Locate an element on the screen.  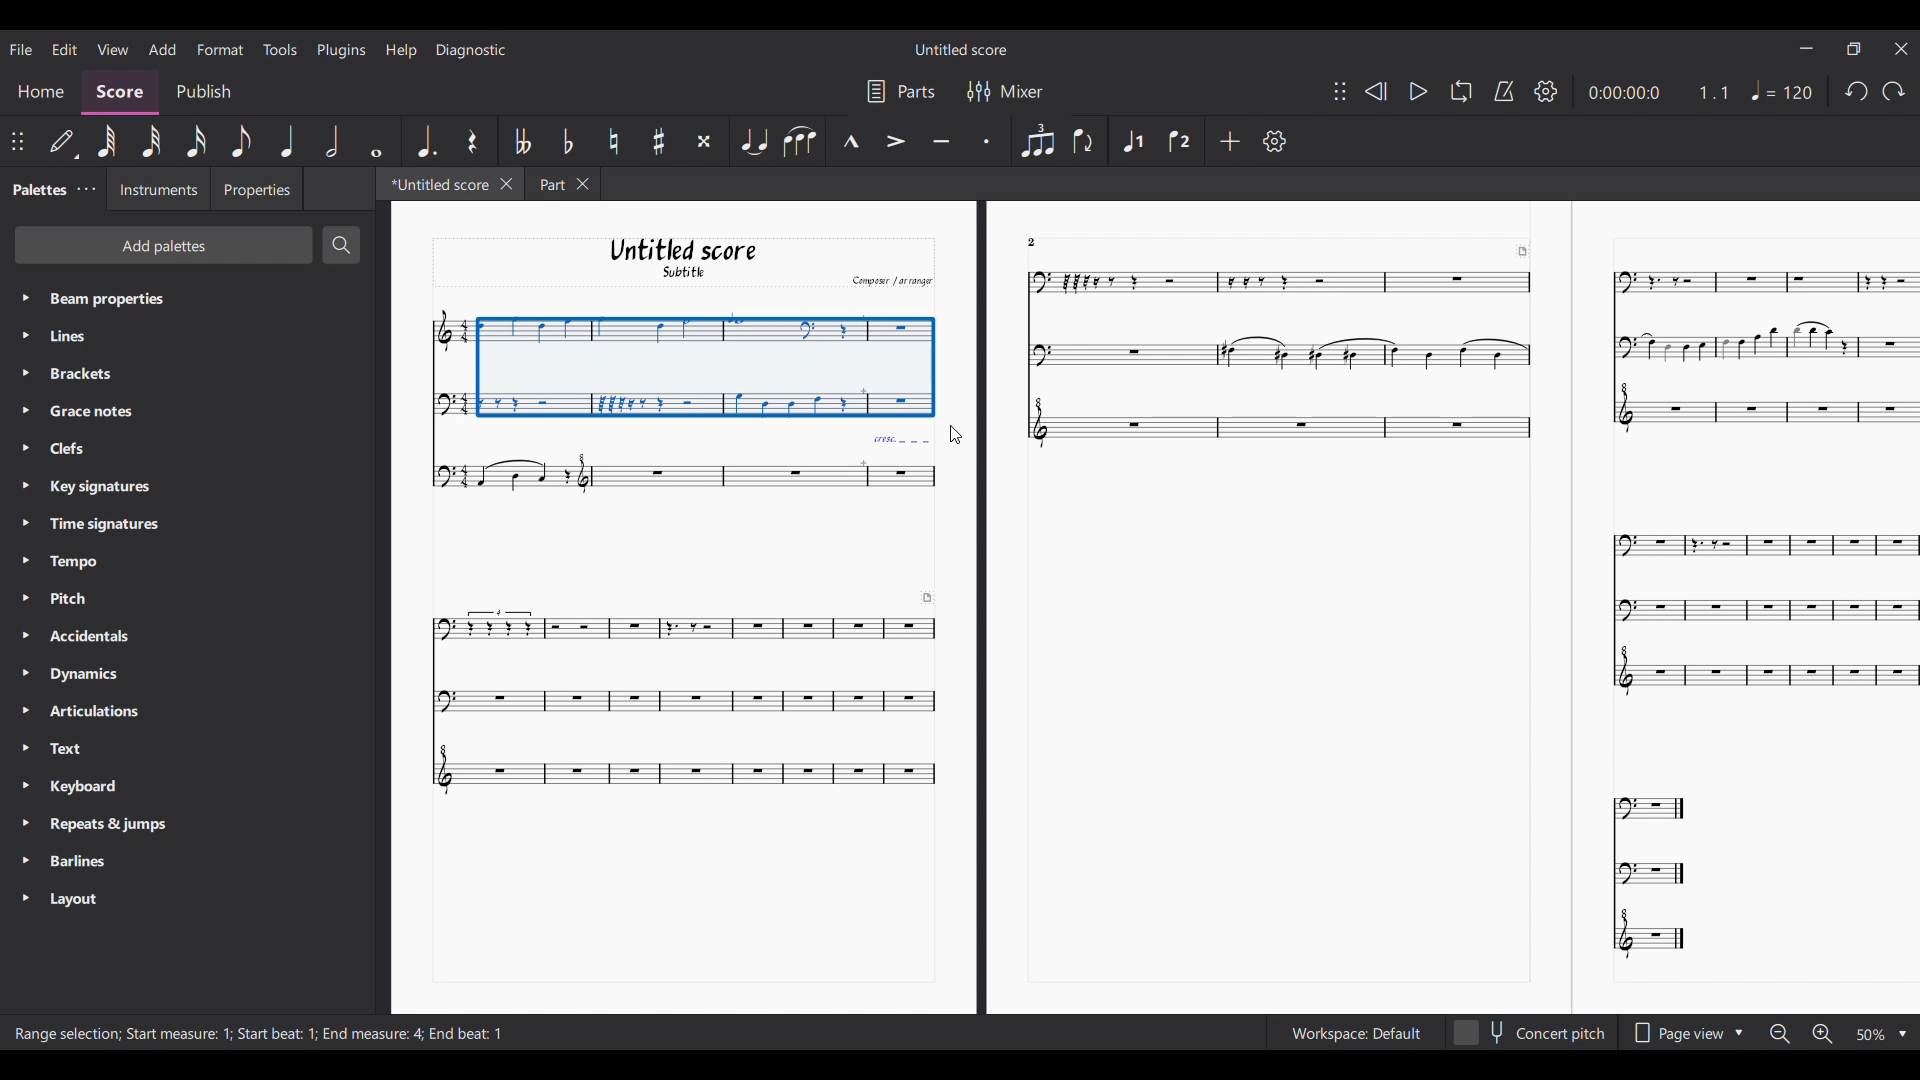
Play is located at coordinates (1418, 92).